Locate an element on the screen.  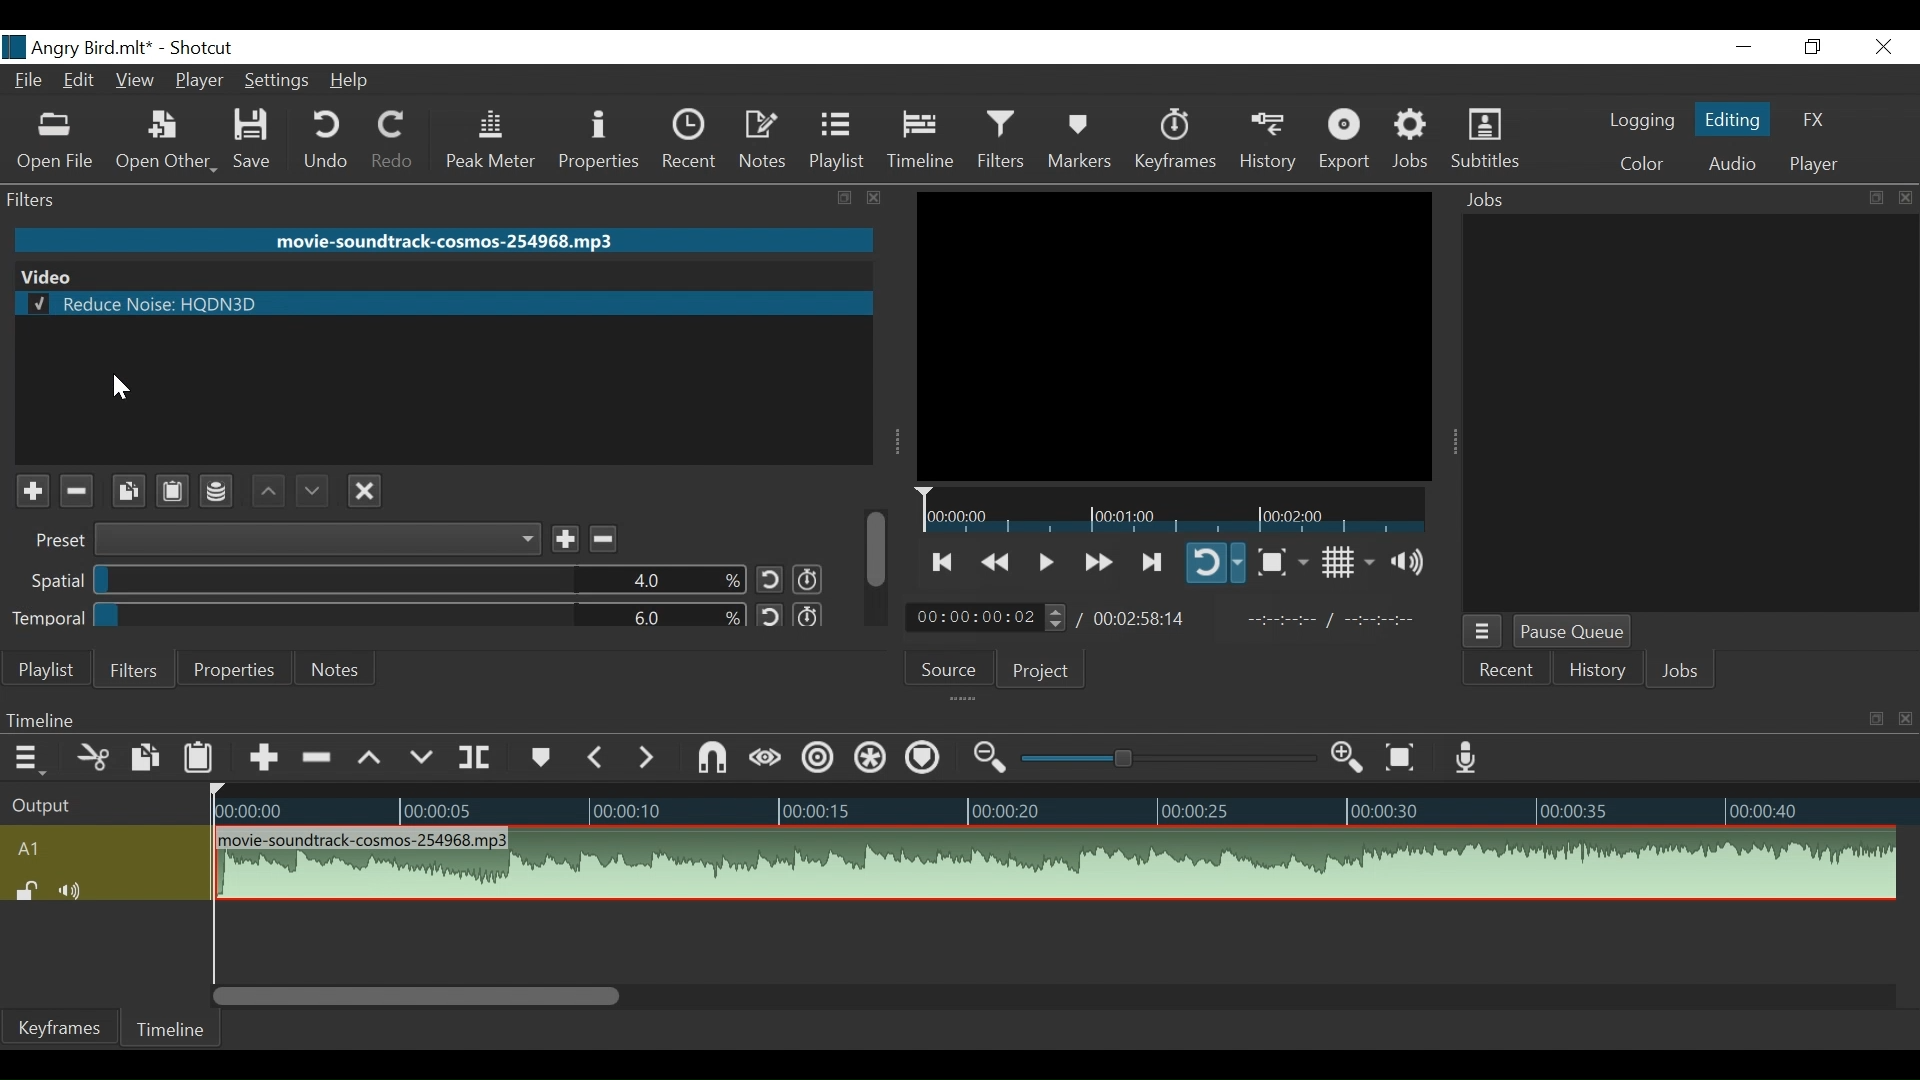
Toggle player on looping is located at coordinates (1217, 564).